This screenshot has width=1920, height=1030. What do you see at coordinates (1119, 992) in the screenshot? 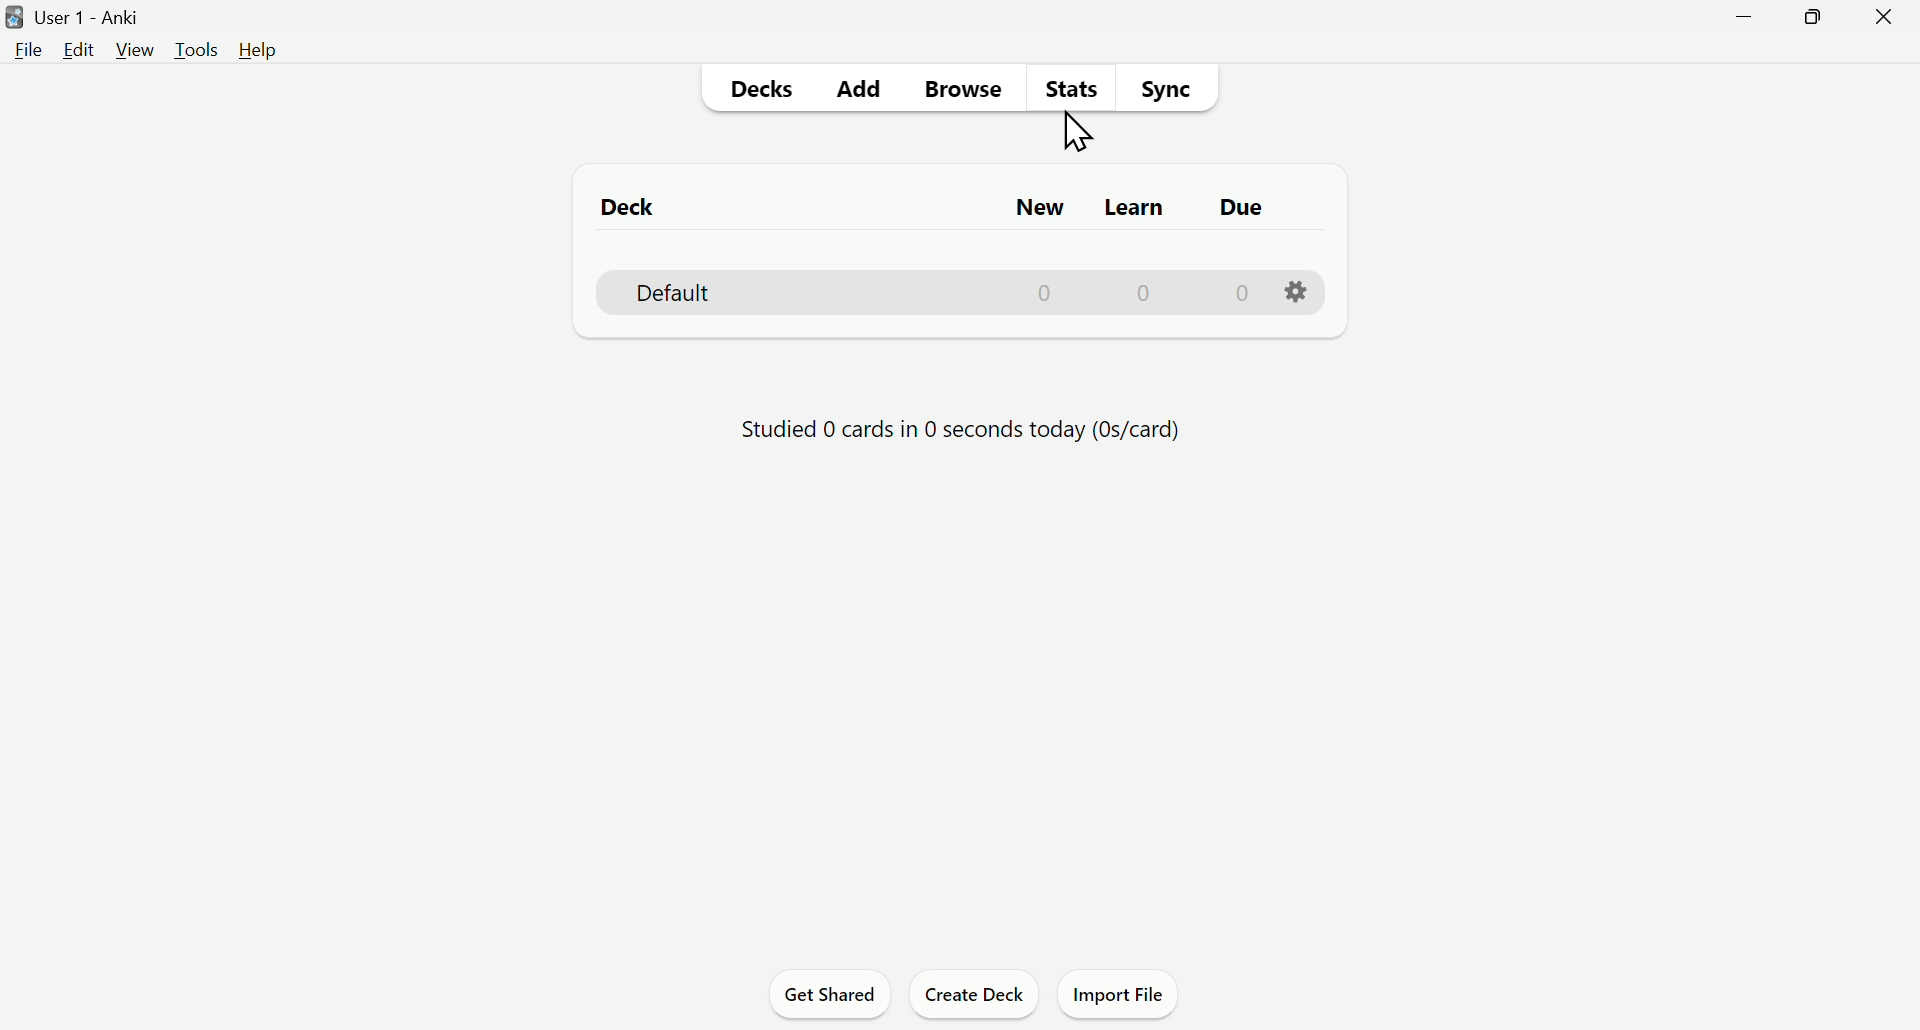
I see `Import File` at bounding box center [1119, 992].